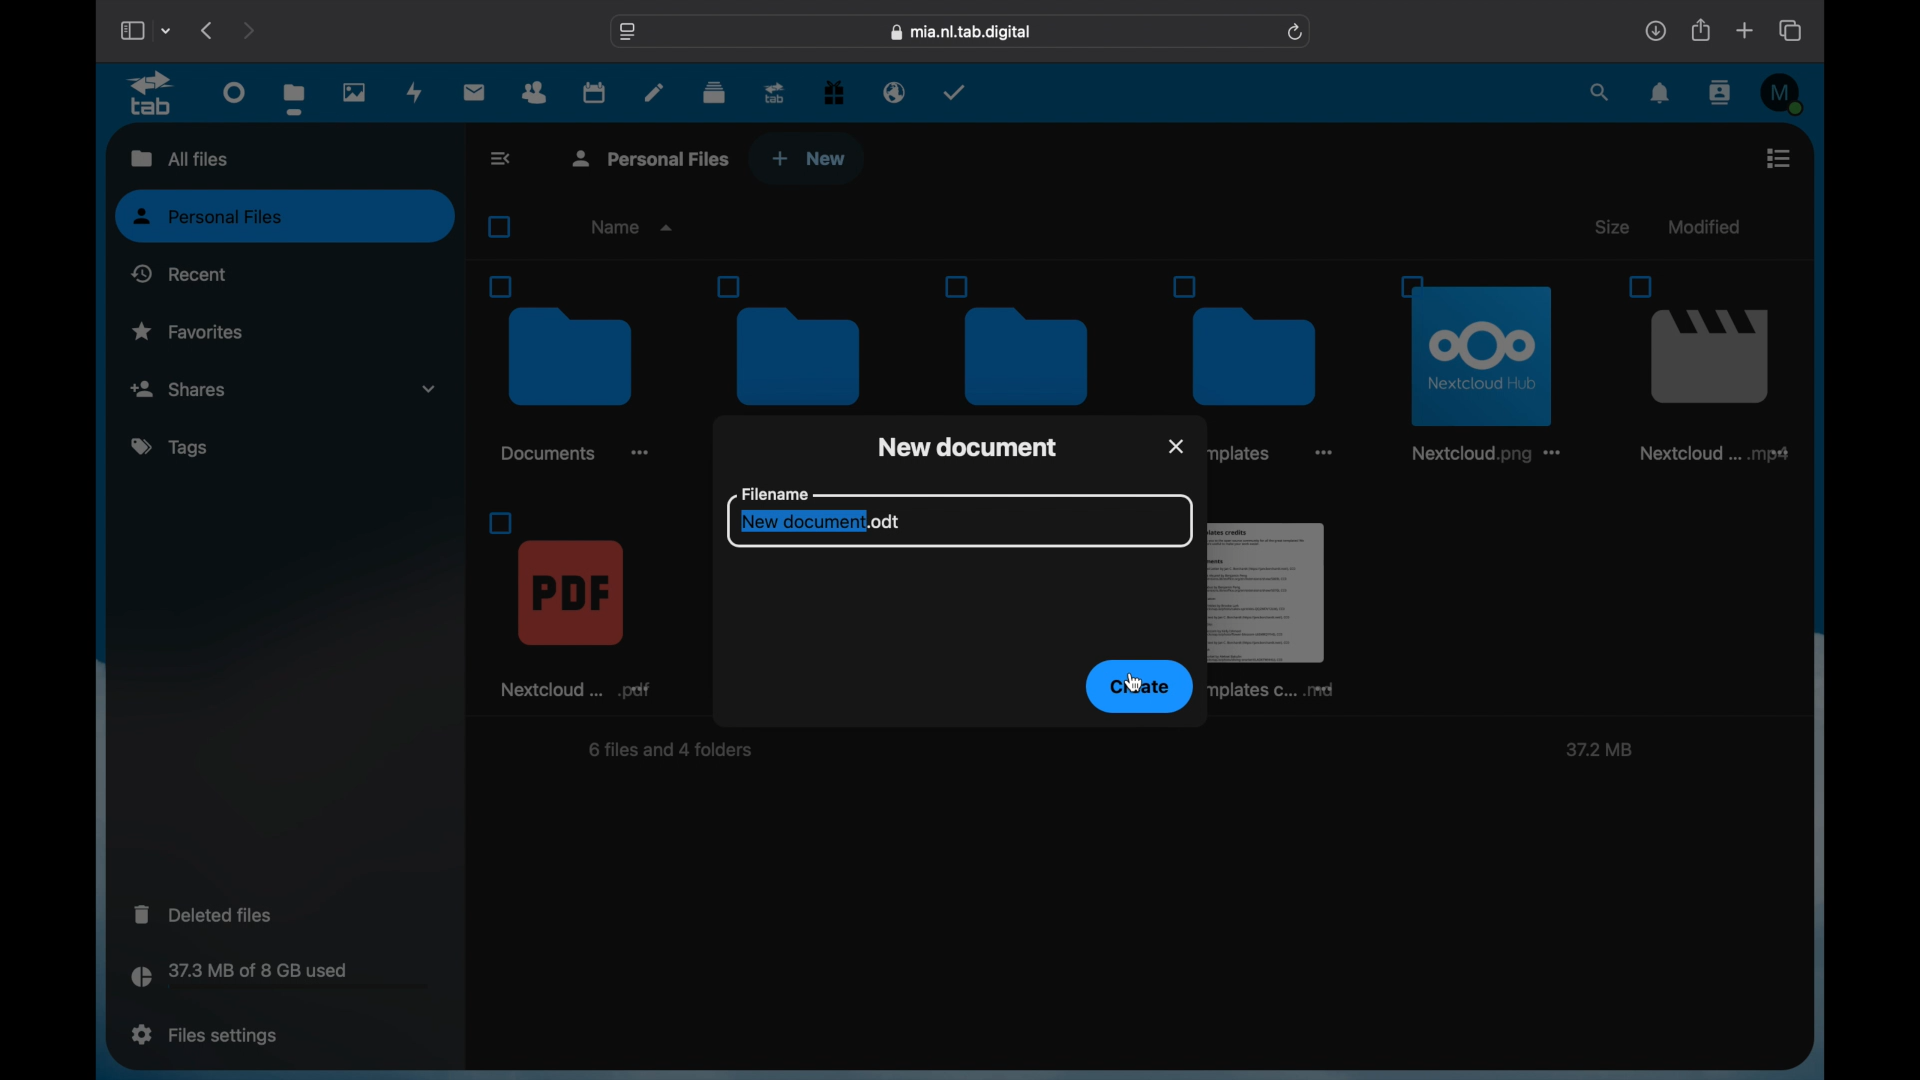 Image resolution: width=1920 pixels, height=1080 pixels. Describe the element at coordinates (594, 91) in the screenshot. I see `calendar` at that location.